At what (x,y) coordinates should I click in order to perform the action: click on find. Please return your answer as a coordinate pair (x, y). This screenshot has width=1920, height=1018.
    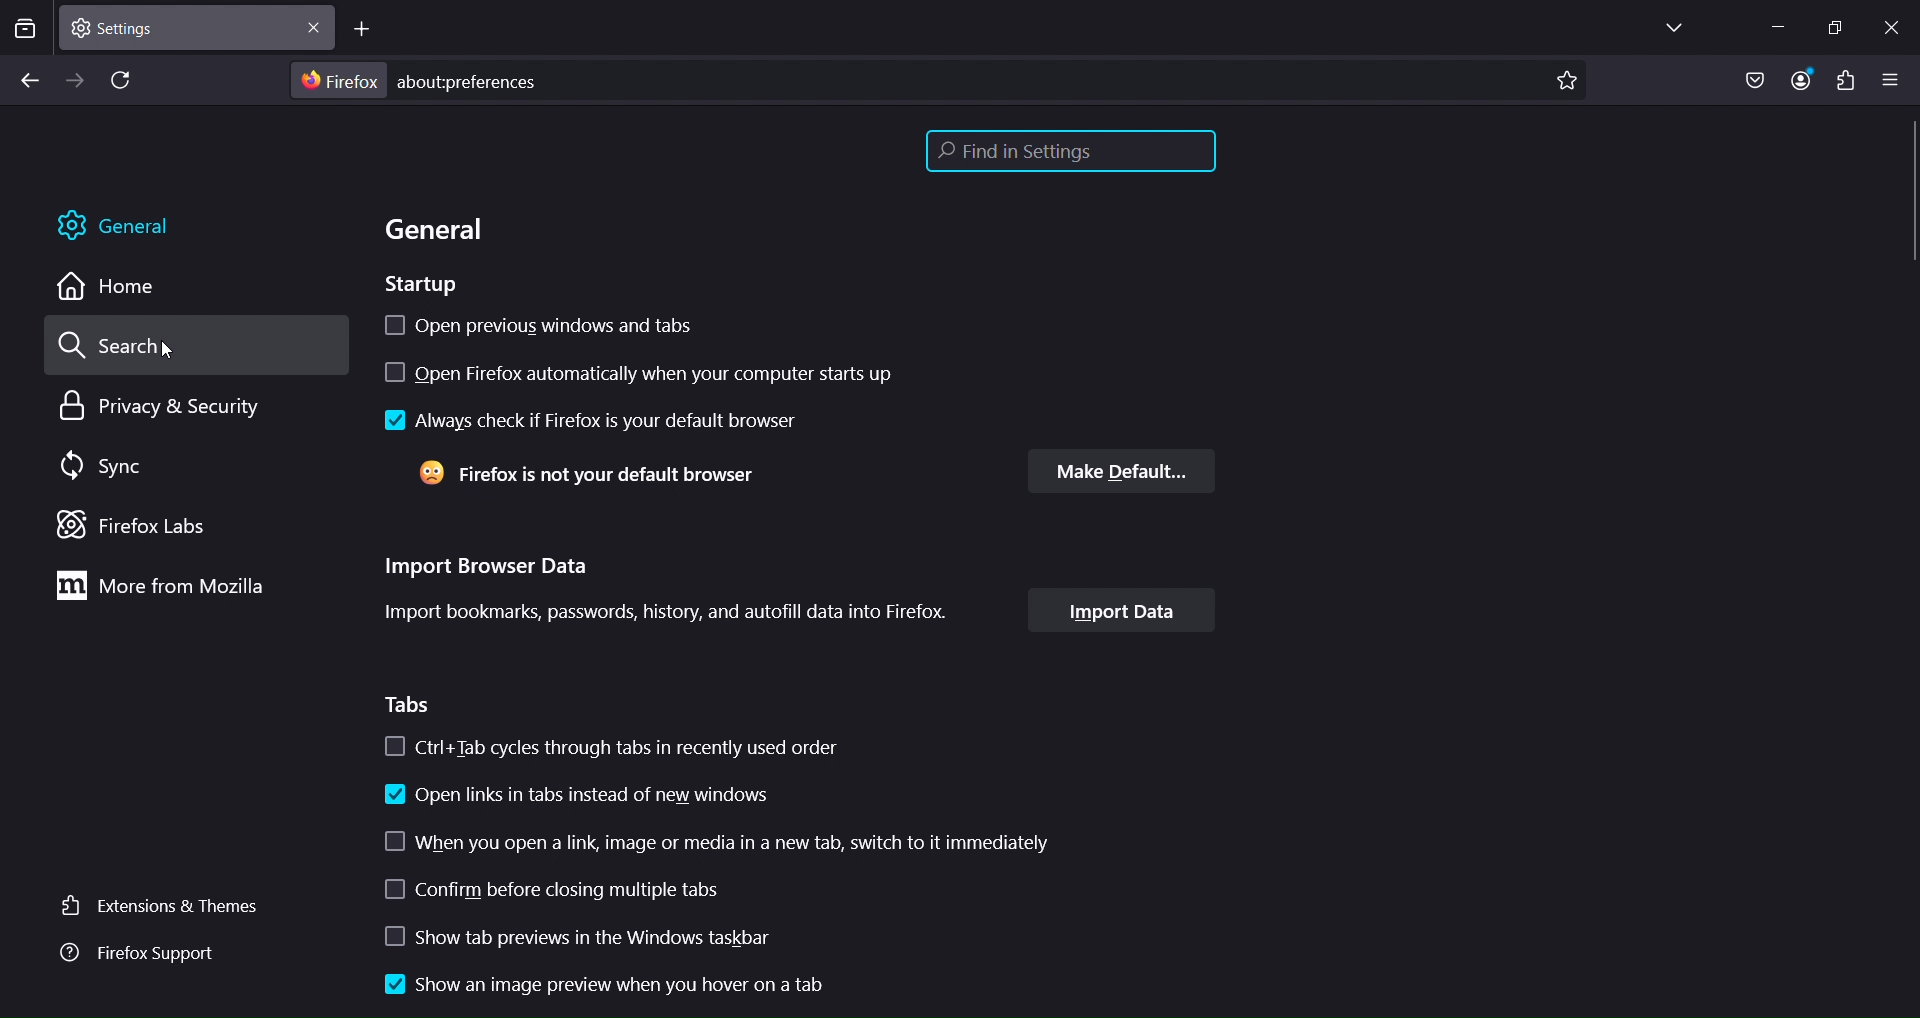
    Looking at the image, I should click on (1067, 152).